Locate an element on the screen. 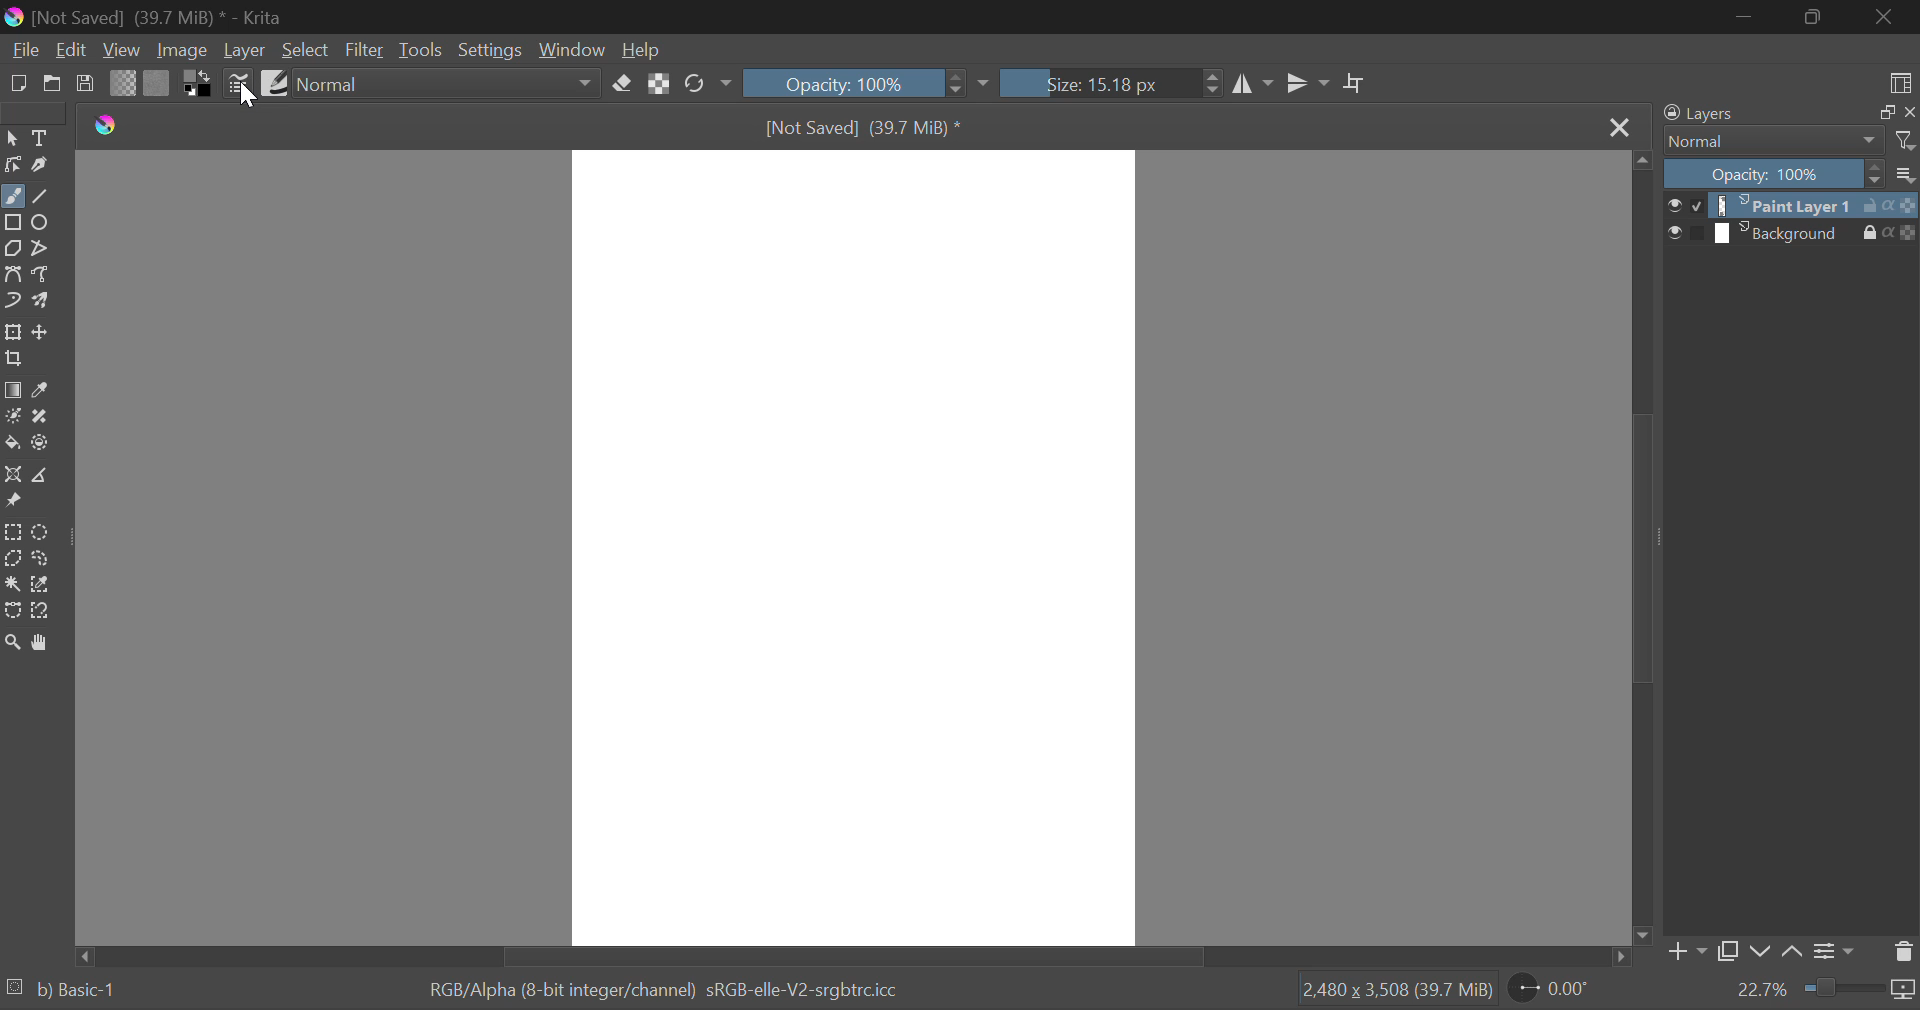 This screenshot has width=1920, height=1010. Text is located at coordinates (40, 139).